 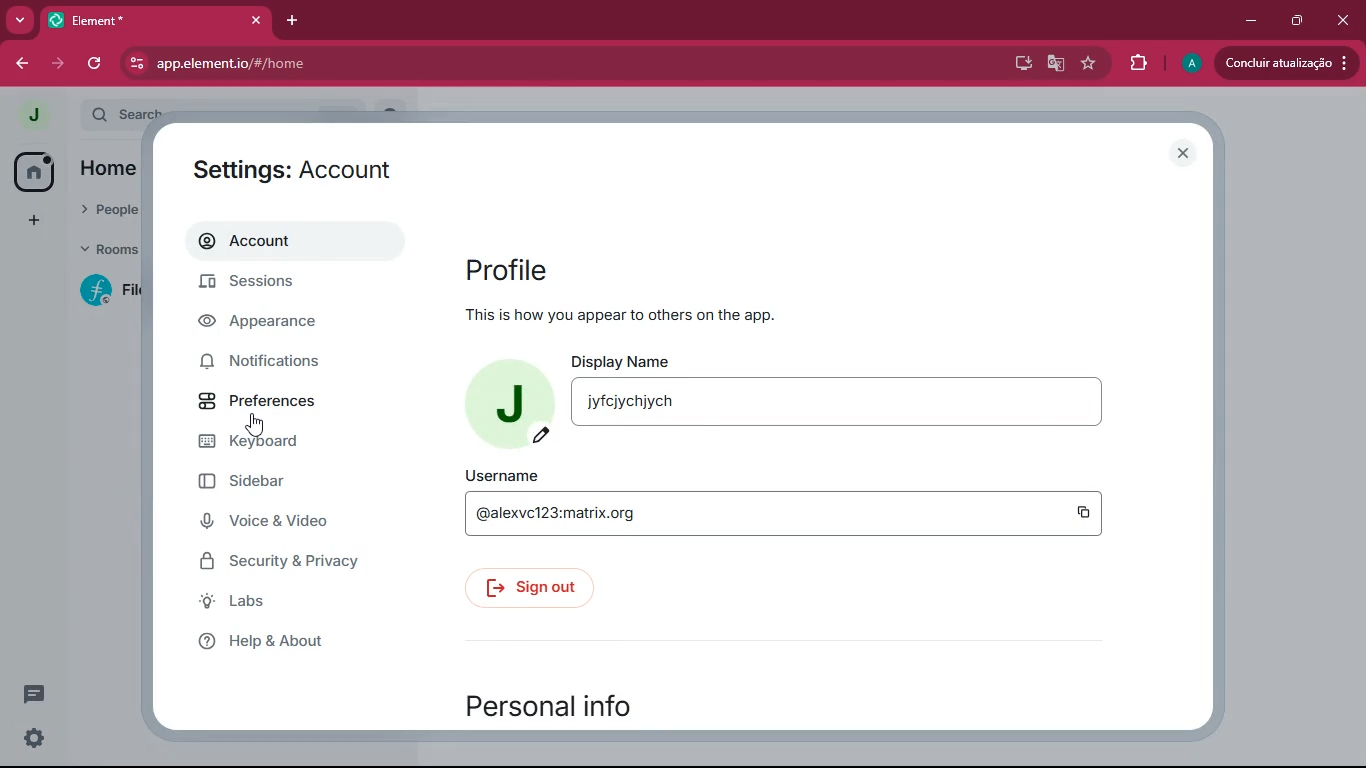 What do you see at coordinates (572, 703) in the screenshot?
I see `personal info` at bounding box center [572, 703].